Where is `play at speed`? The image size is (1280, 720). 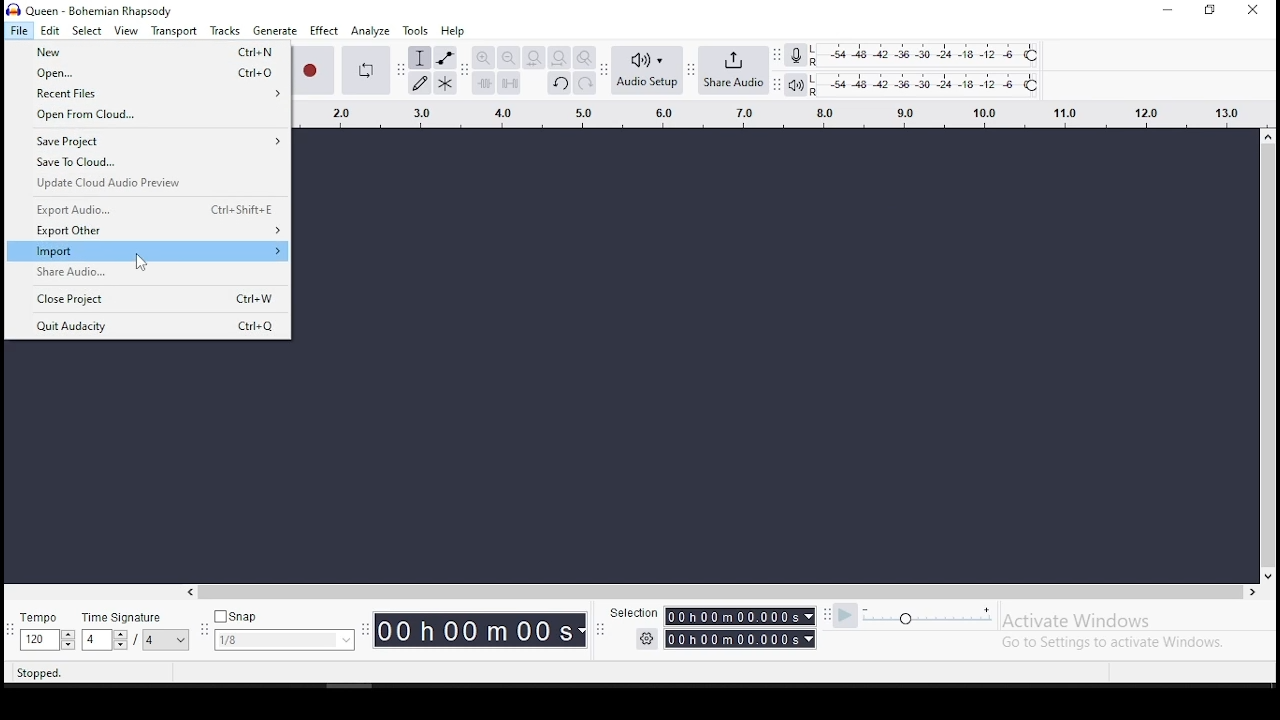
play at speed is located at coordinates (847, 616).